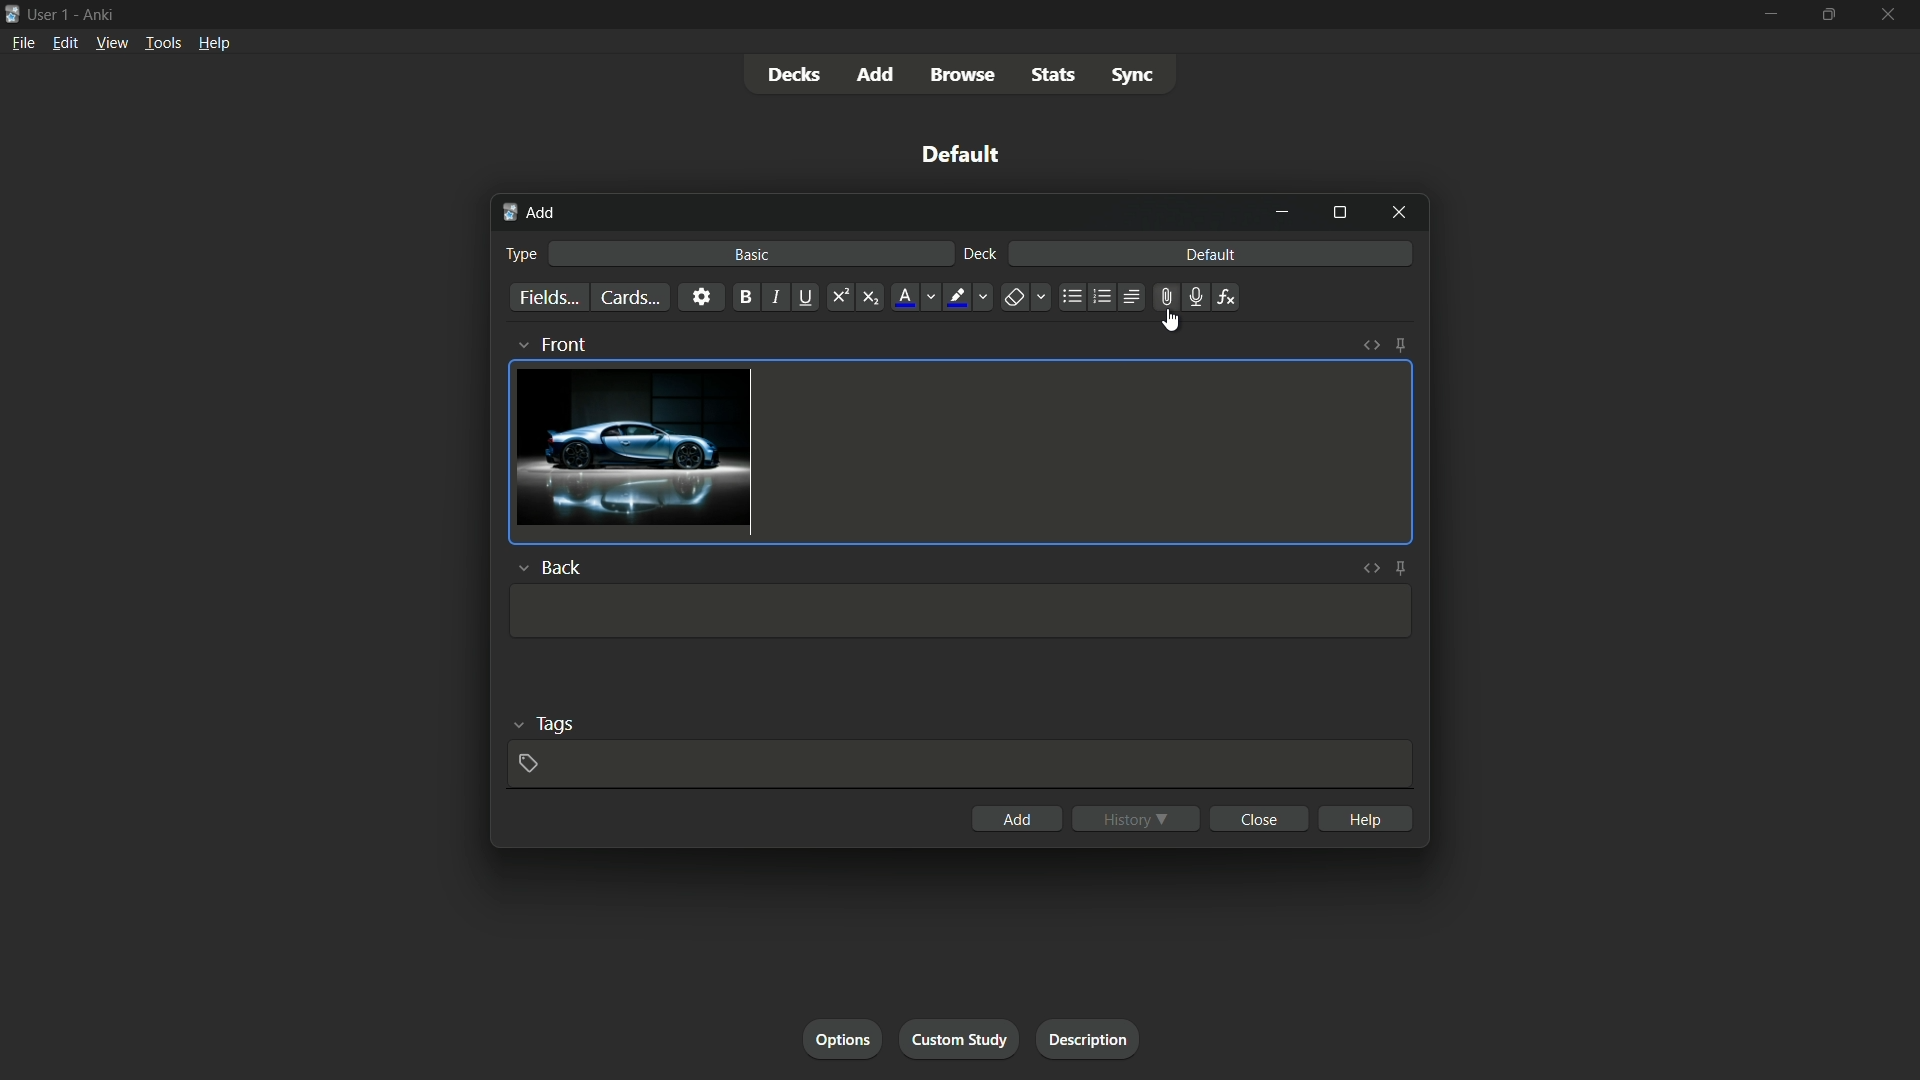 Image resolution: width=1920 pixels, height=1080 pixels. I want to click on bold, so click(746, 297).